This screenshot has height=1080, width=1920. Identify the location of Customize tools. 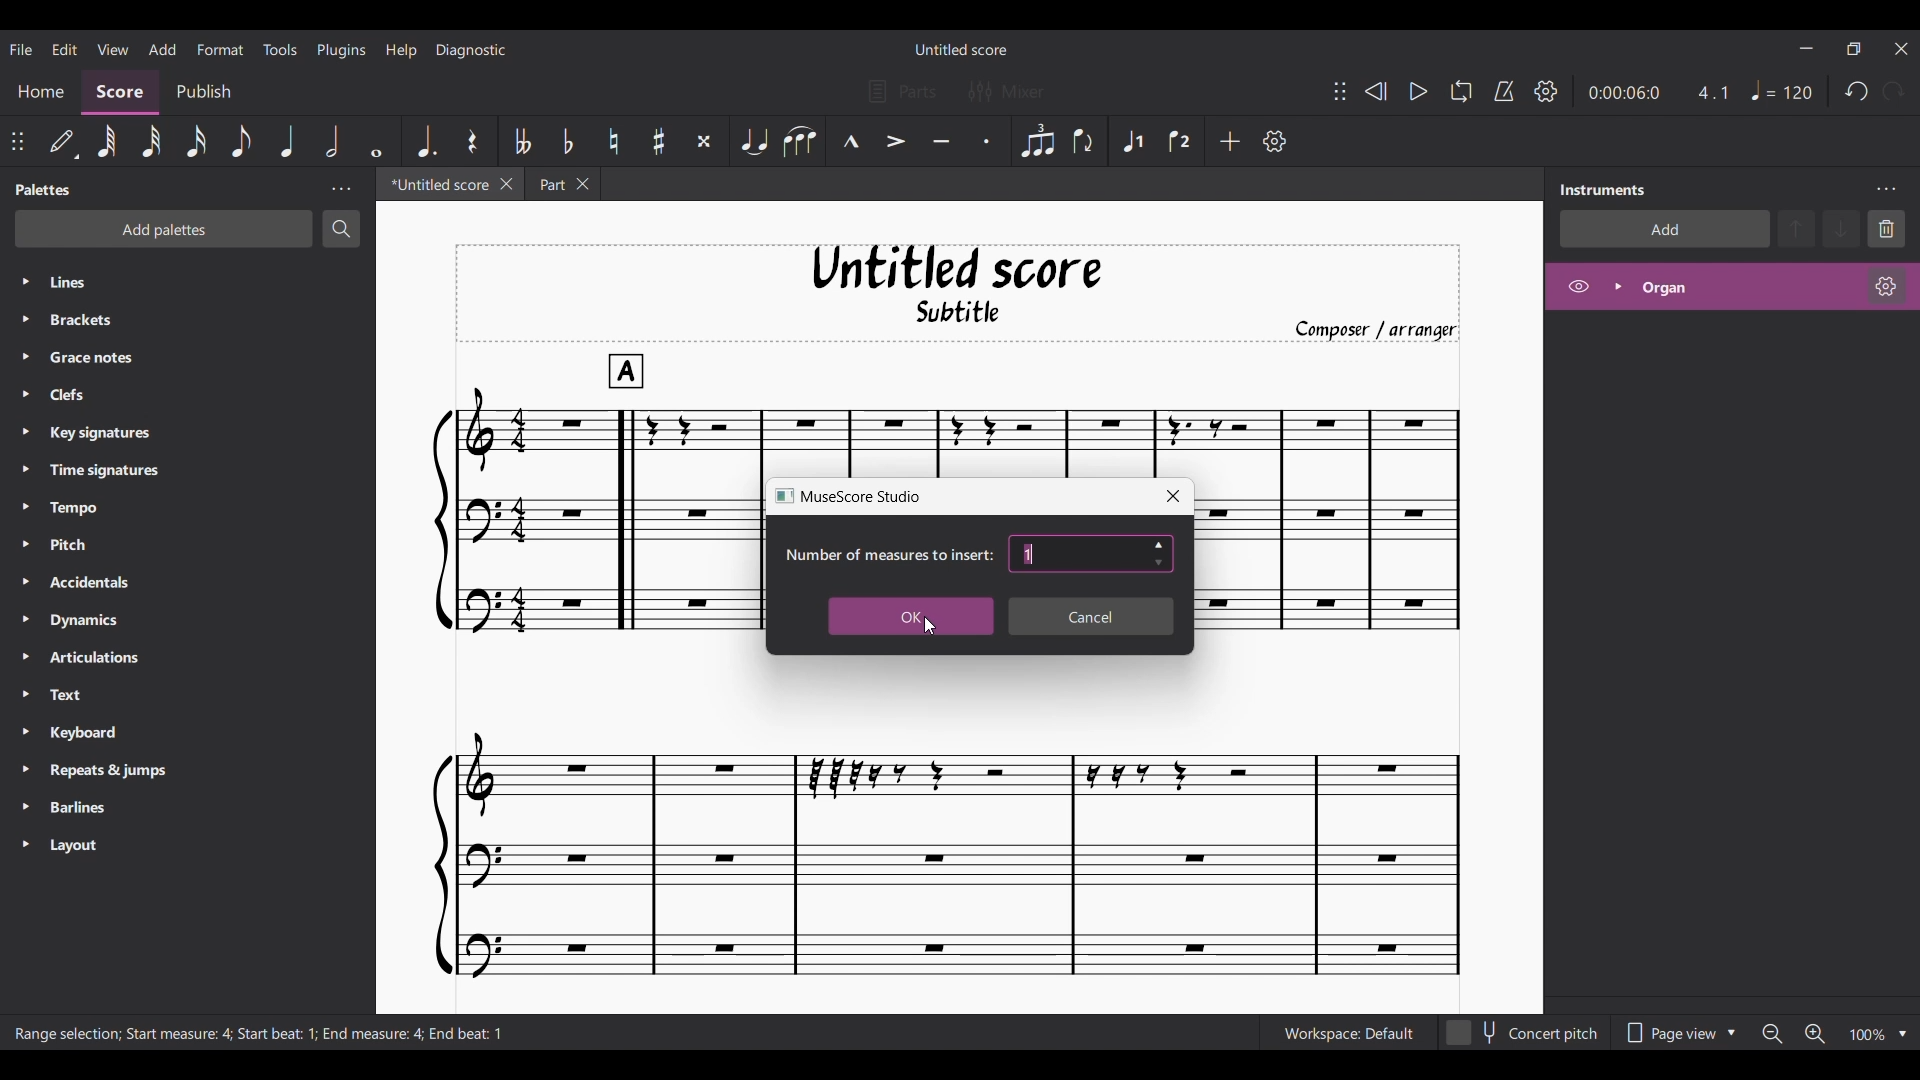
(1274, 140).